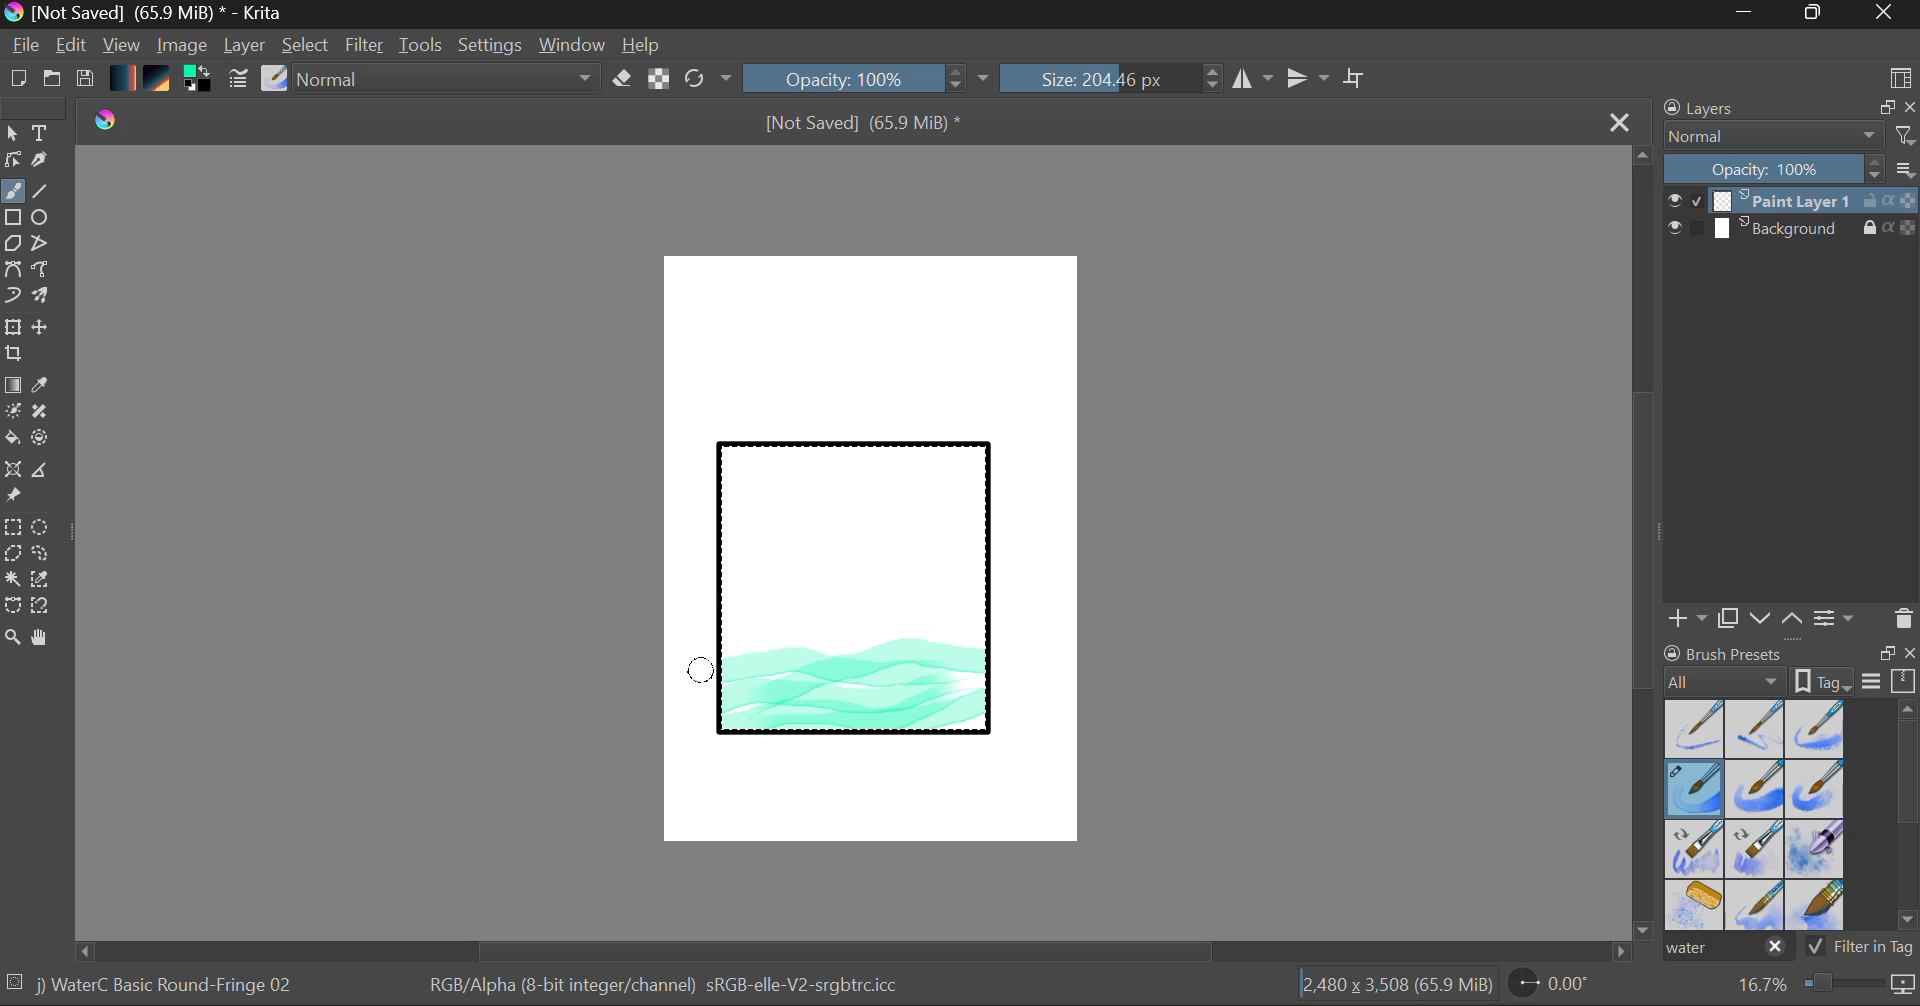  What do you see at coordinates (1729, 619) in the screenshot?
I see `Copy Layer` at bounding box center [1729, 619].